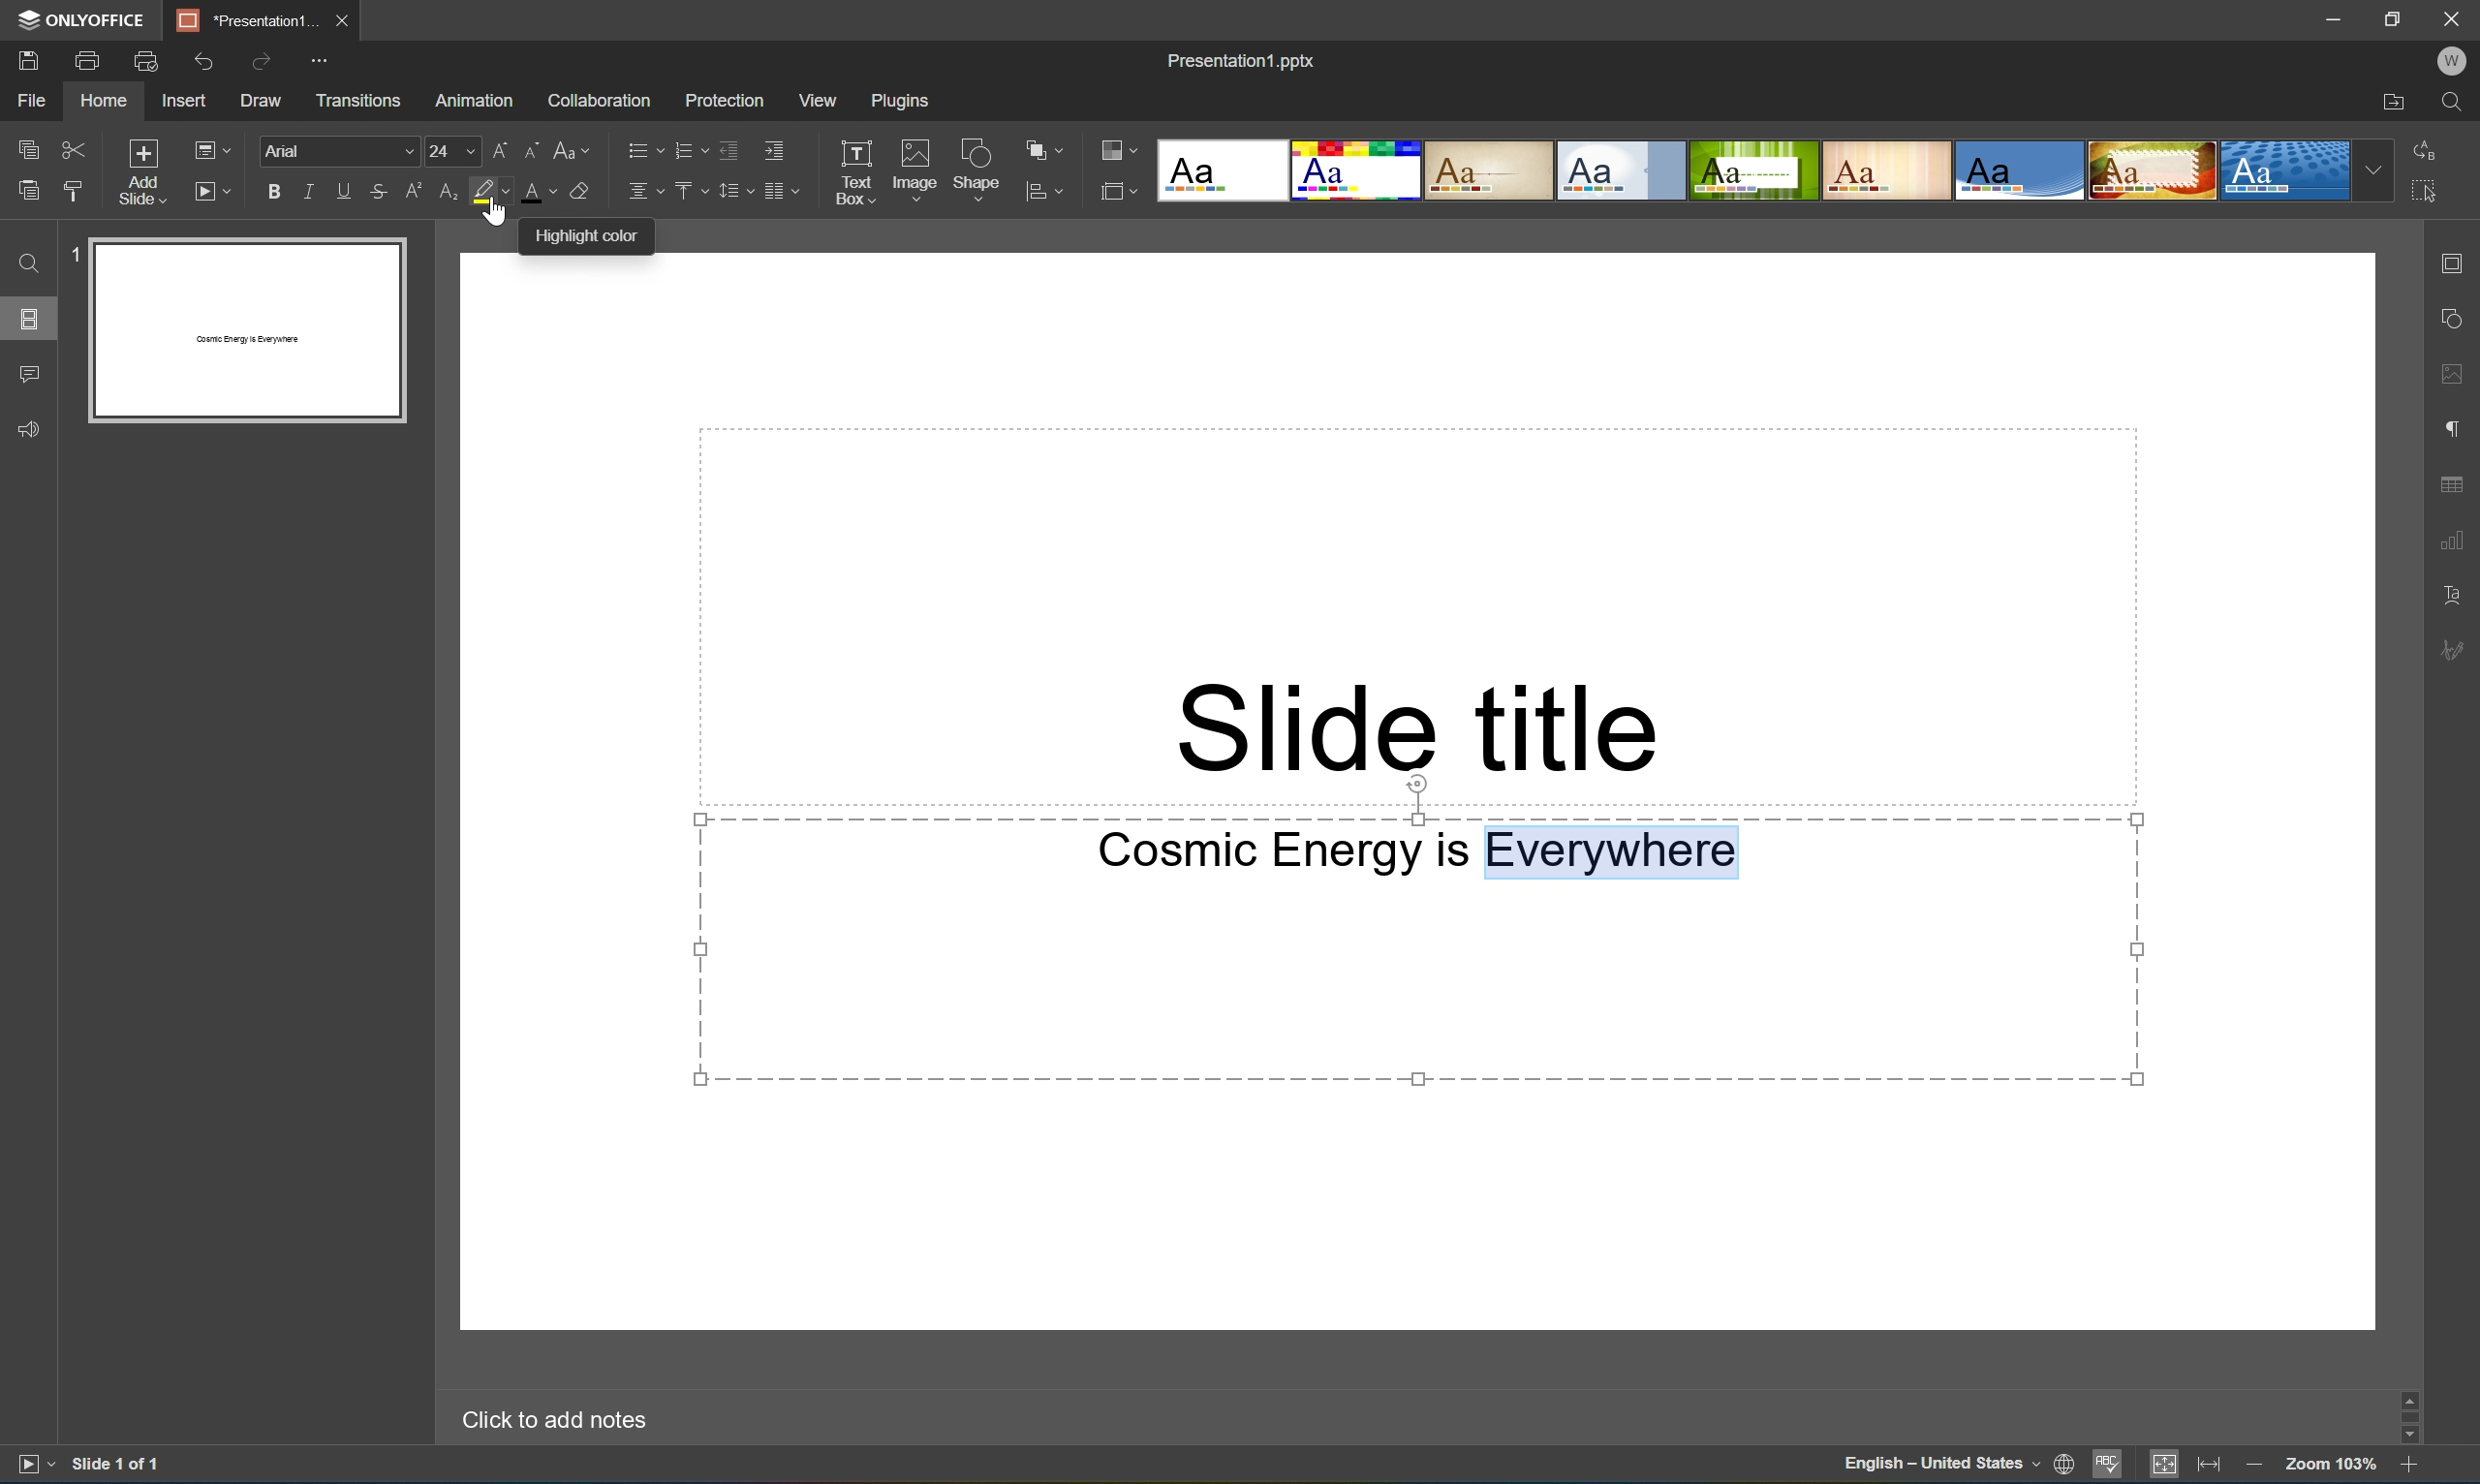 This screenshot has width=2480, height=1484. What do you see at coordinates (2457, 58) in the screenshot?
I see `Welcome` at bounding box center [2457, 58].